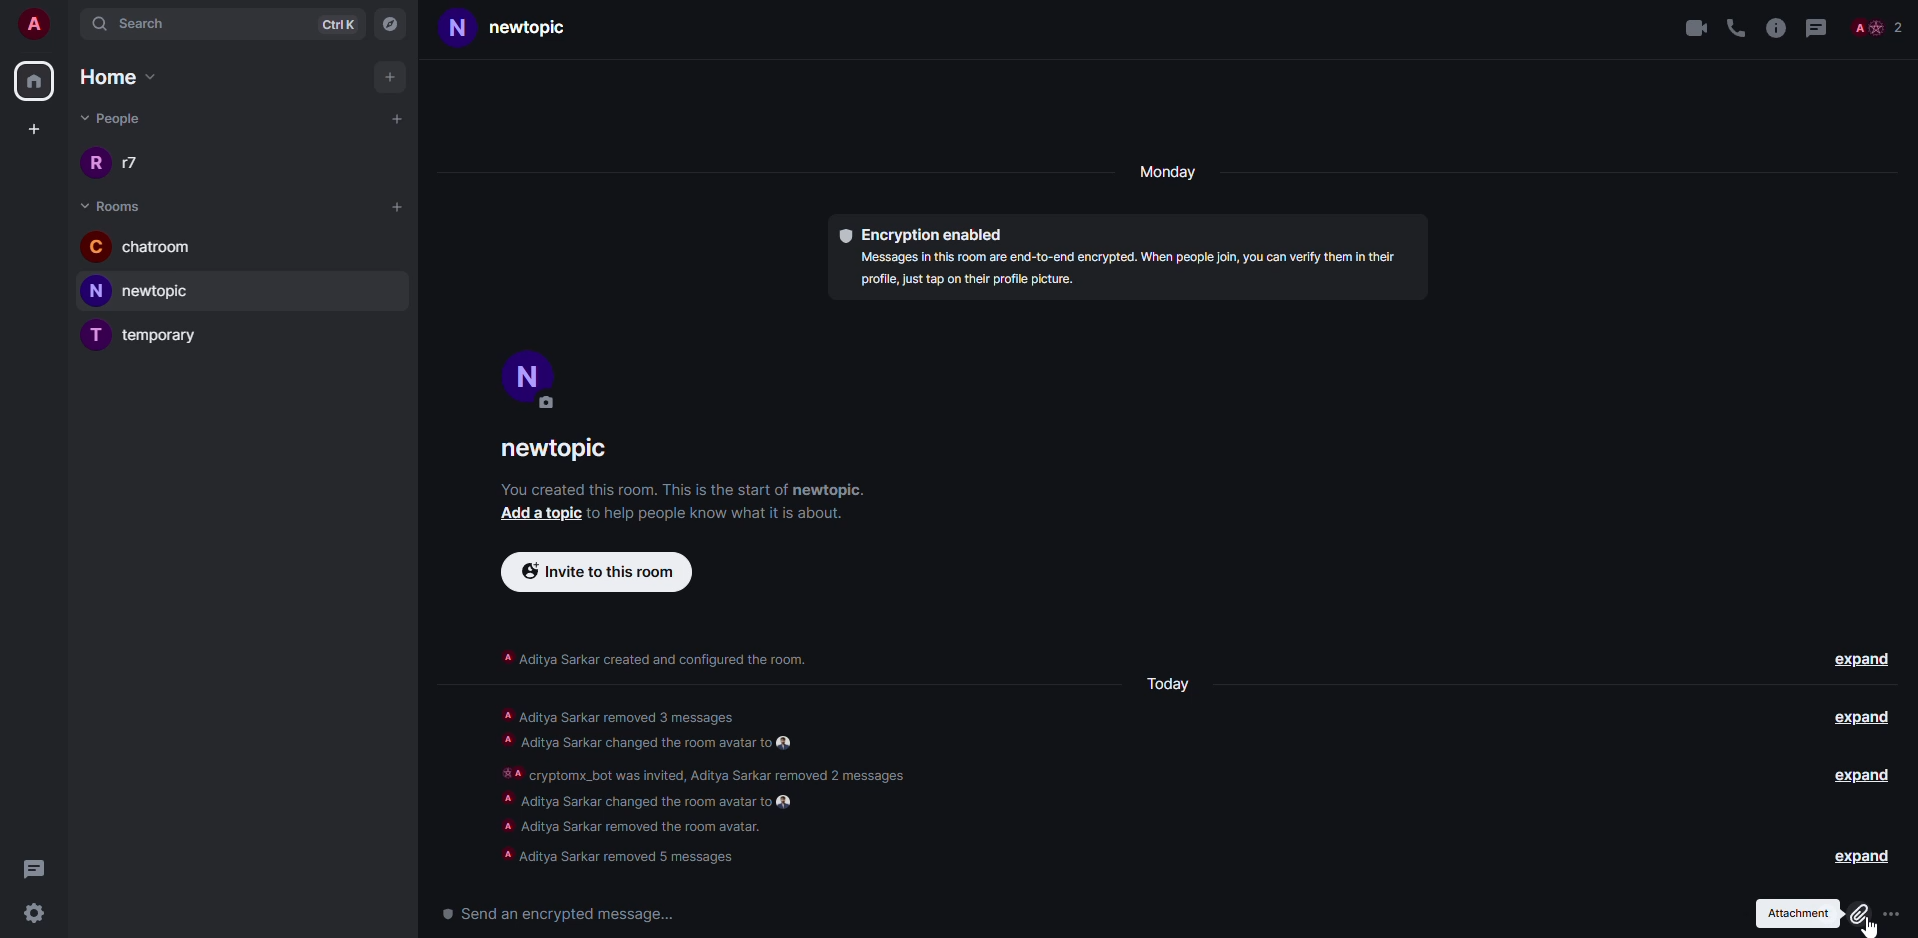 The image size is (1918, 938). What do you see at coordinates (117, 119) in the screenshot?
I see `people` at bounding box center [117, 119].